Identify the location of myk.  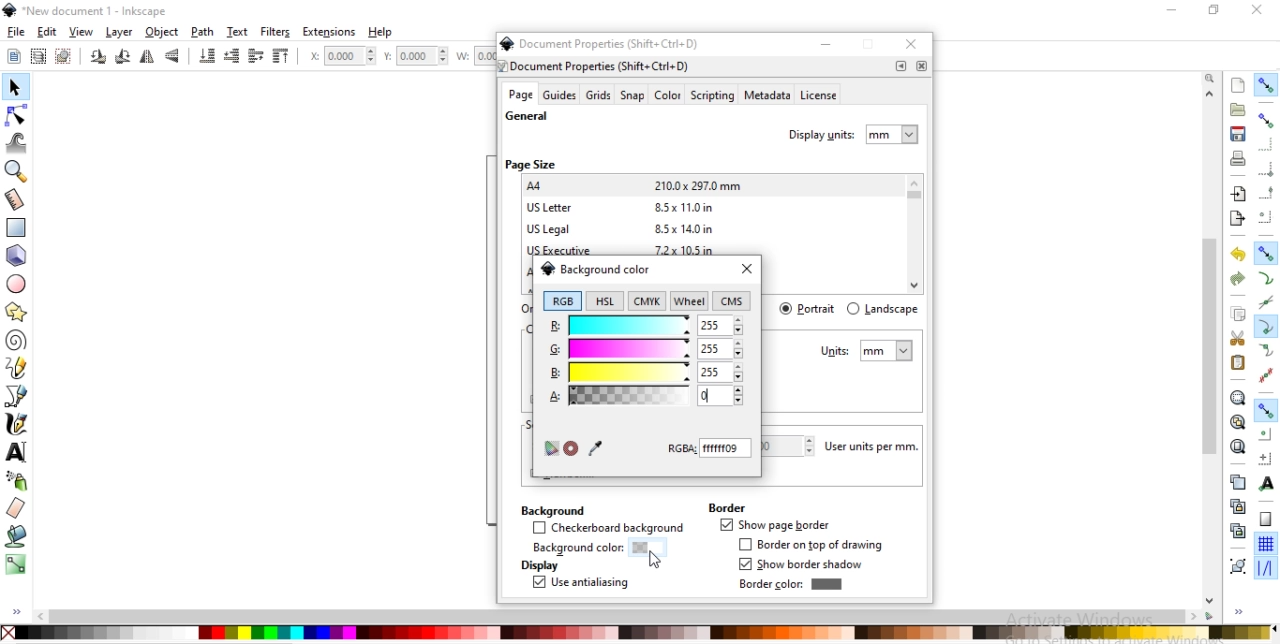
(650, 300).